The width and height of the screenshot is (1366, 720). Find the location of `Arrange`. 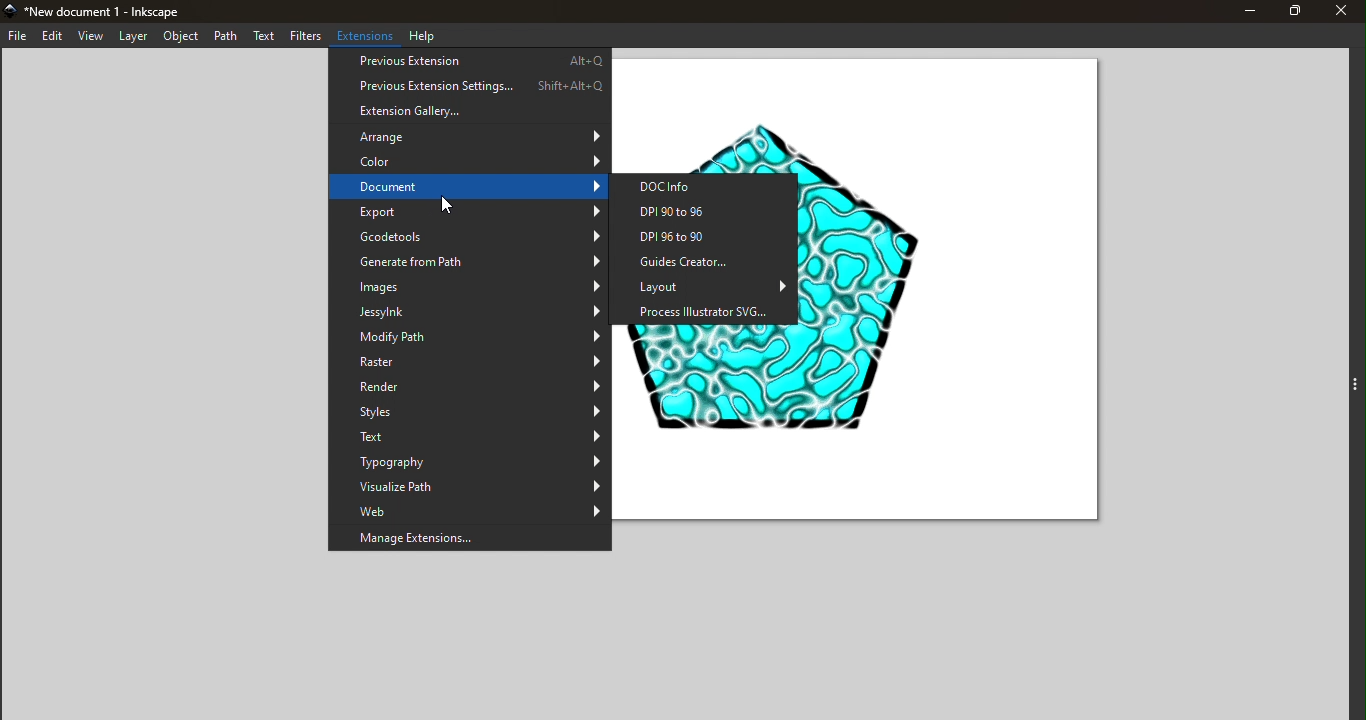

Arrange is located at coordinates (468, 137).